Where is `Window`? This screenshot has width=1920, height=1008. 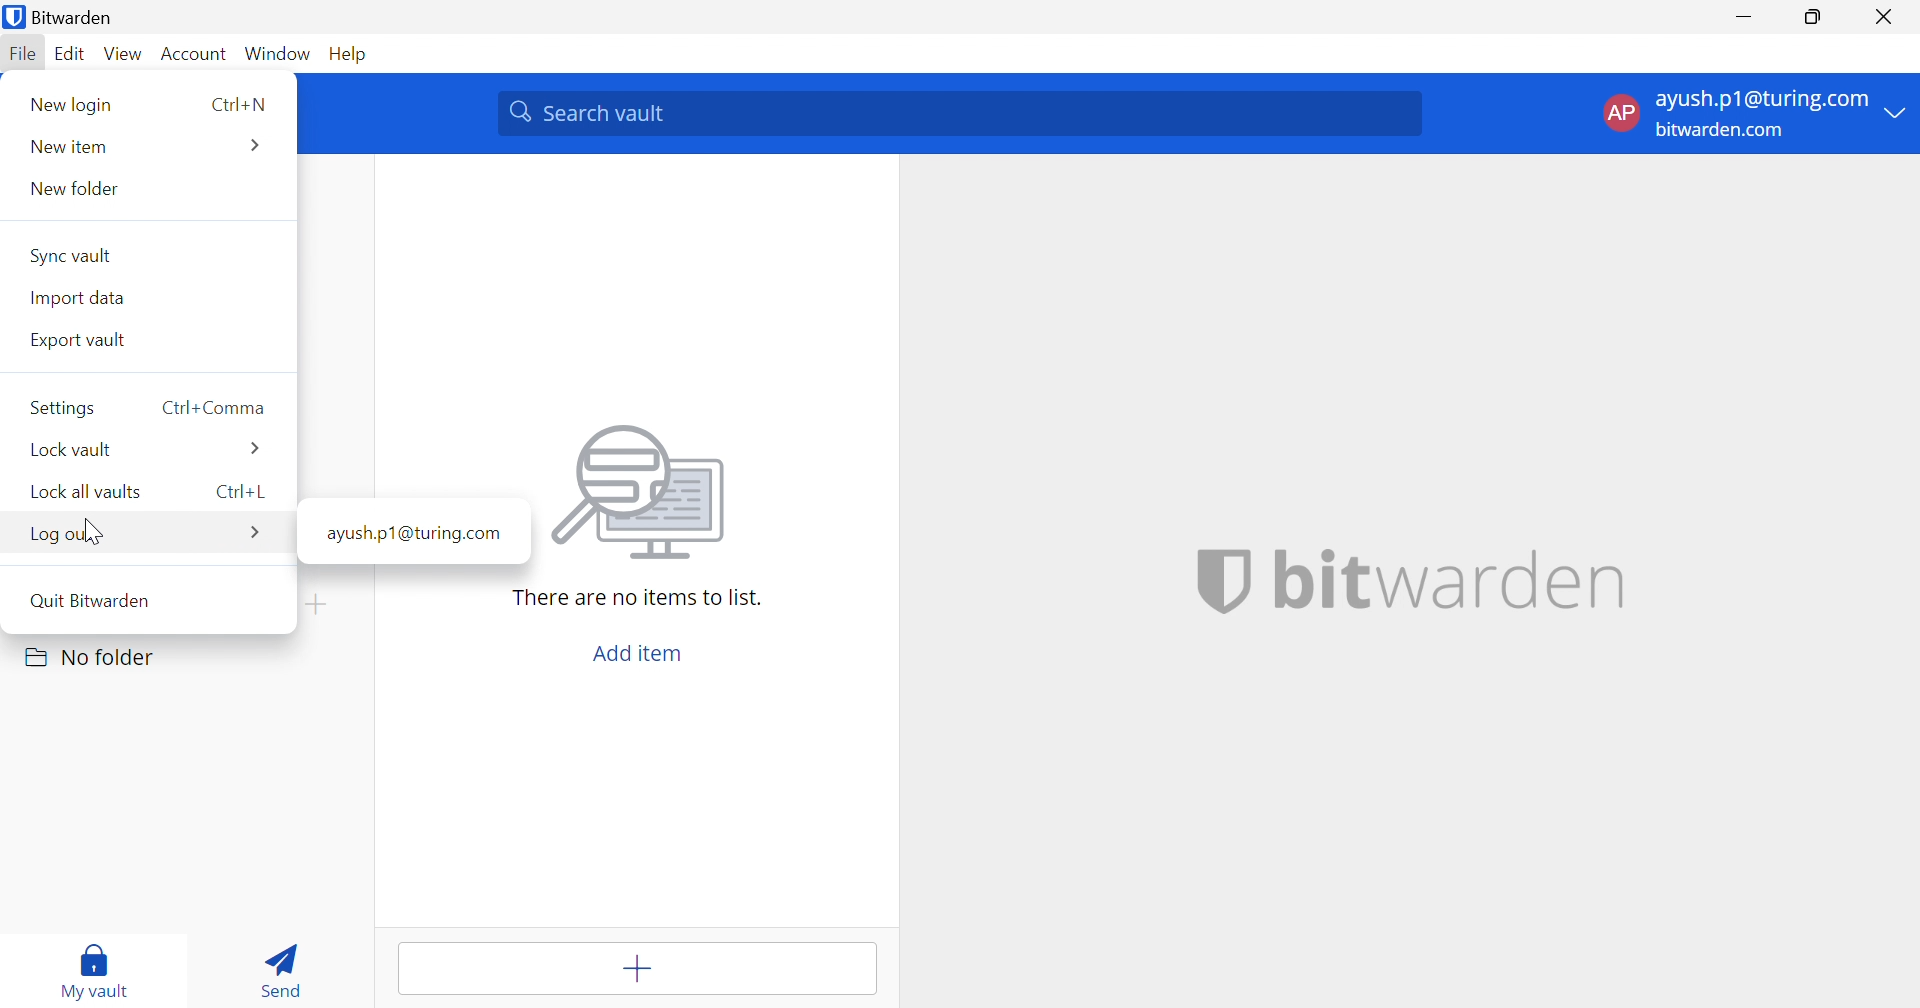
Window is located at coordinates (280, 53).